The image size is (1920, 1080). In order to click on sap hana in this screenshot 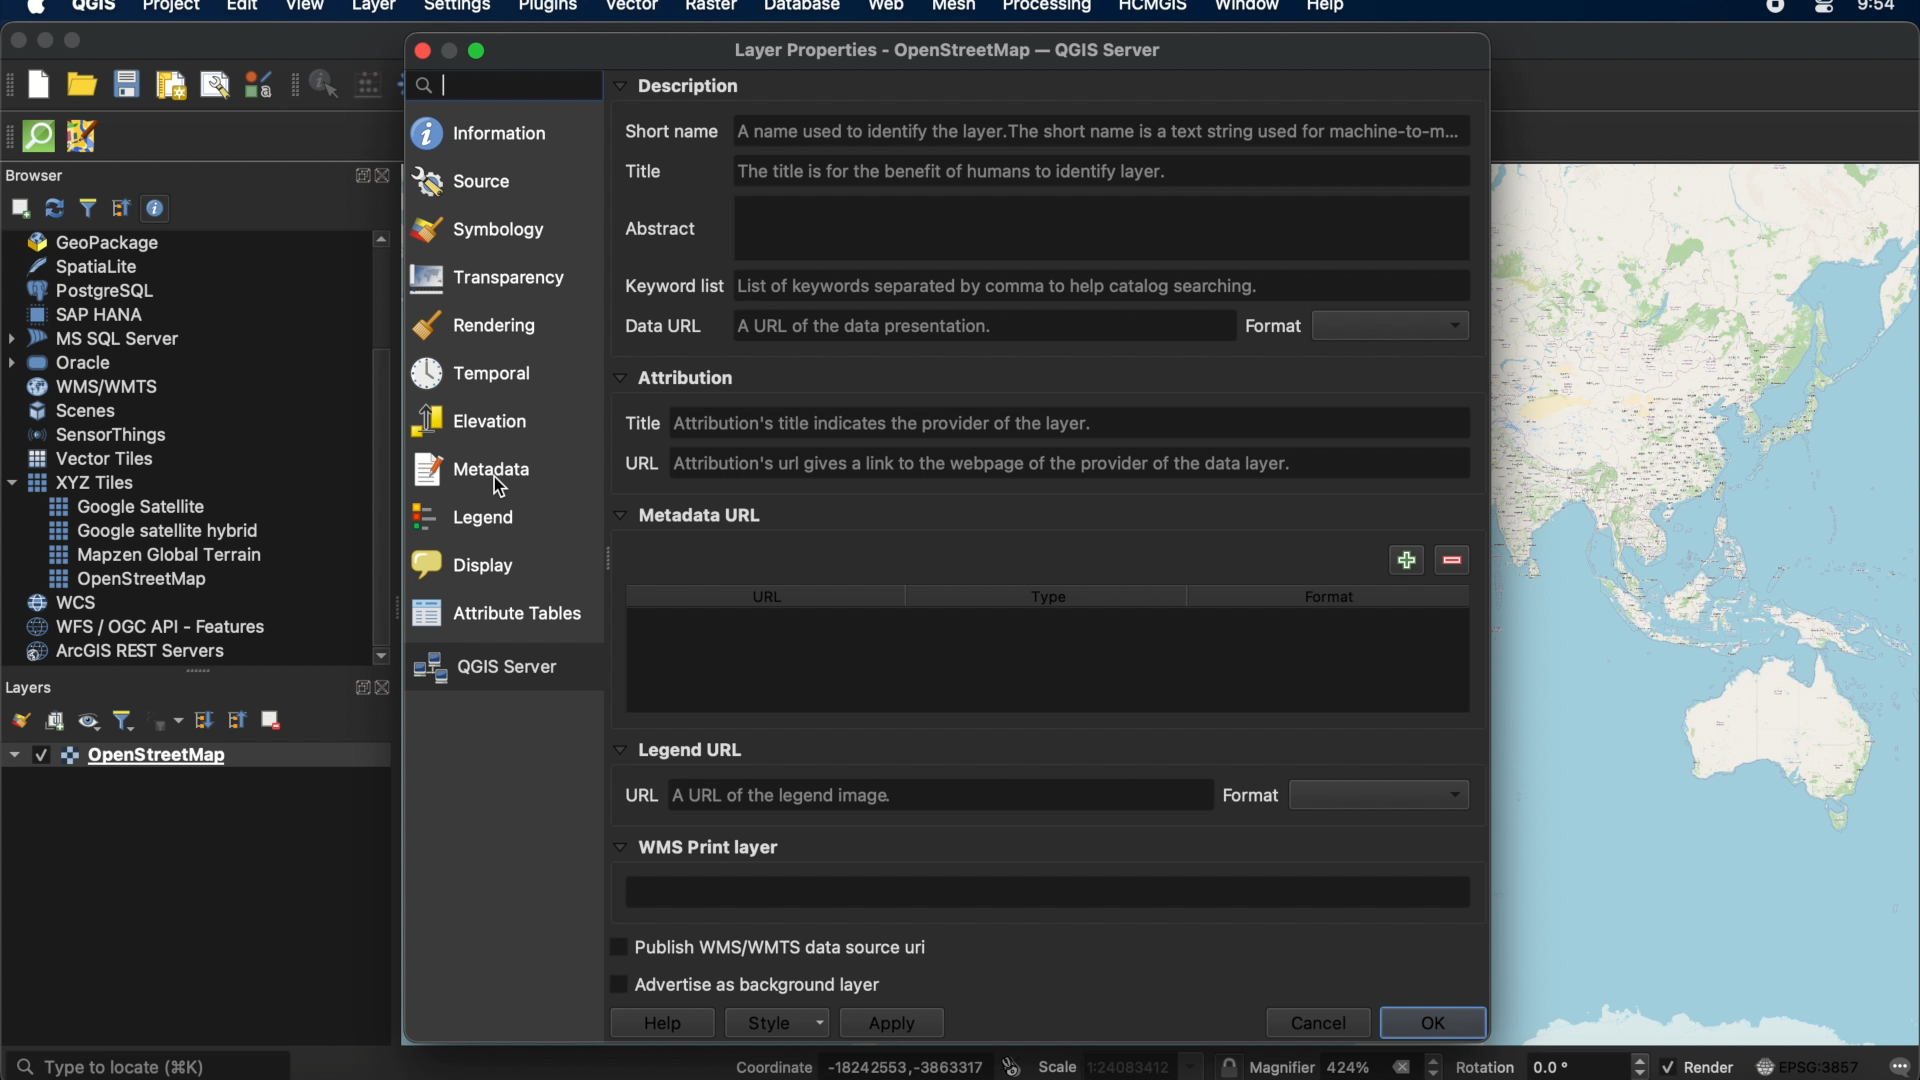, I will do `click(91, 315)`.